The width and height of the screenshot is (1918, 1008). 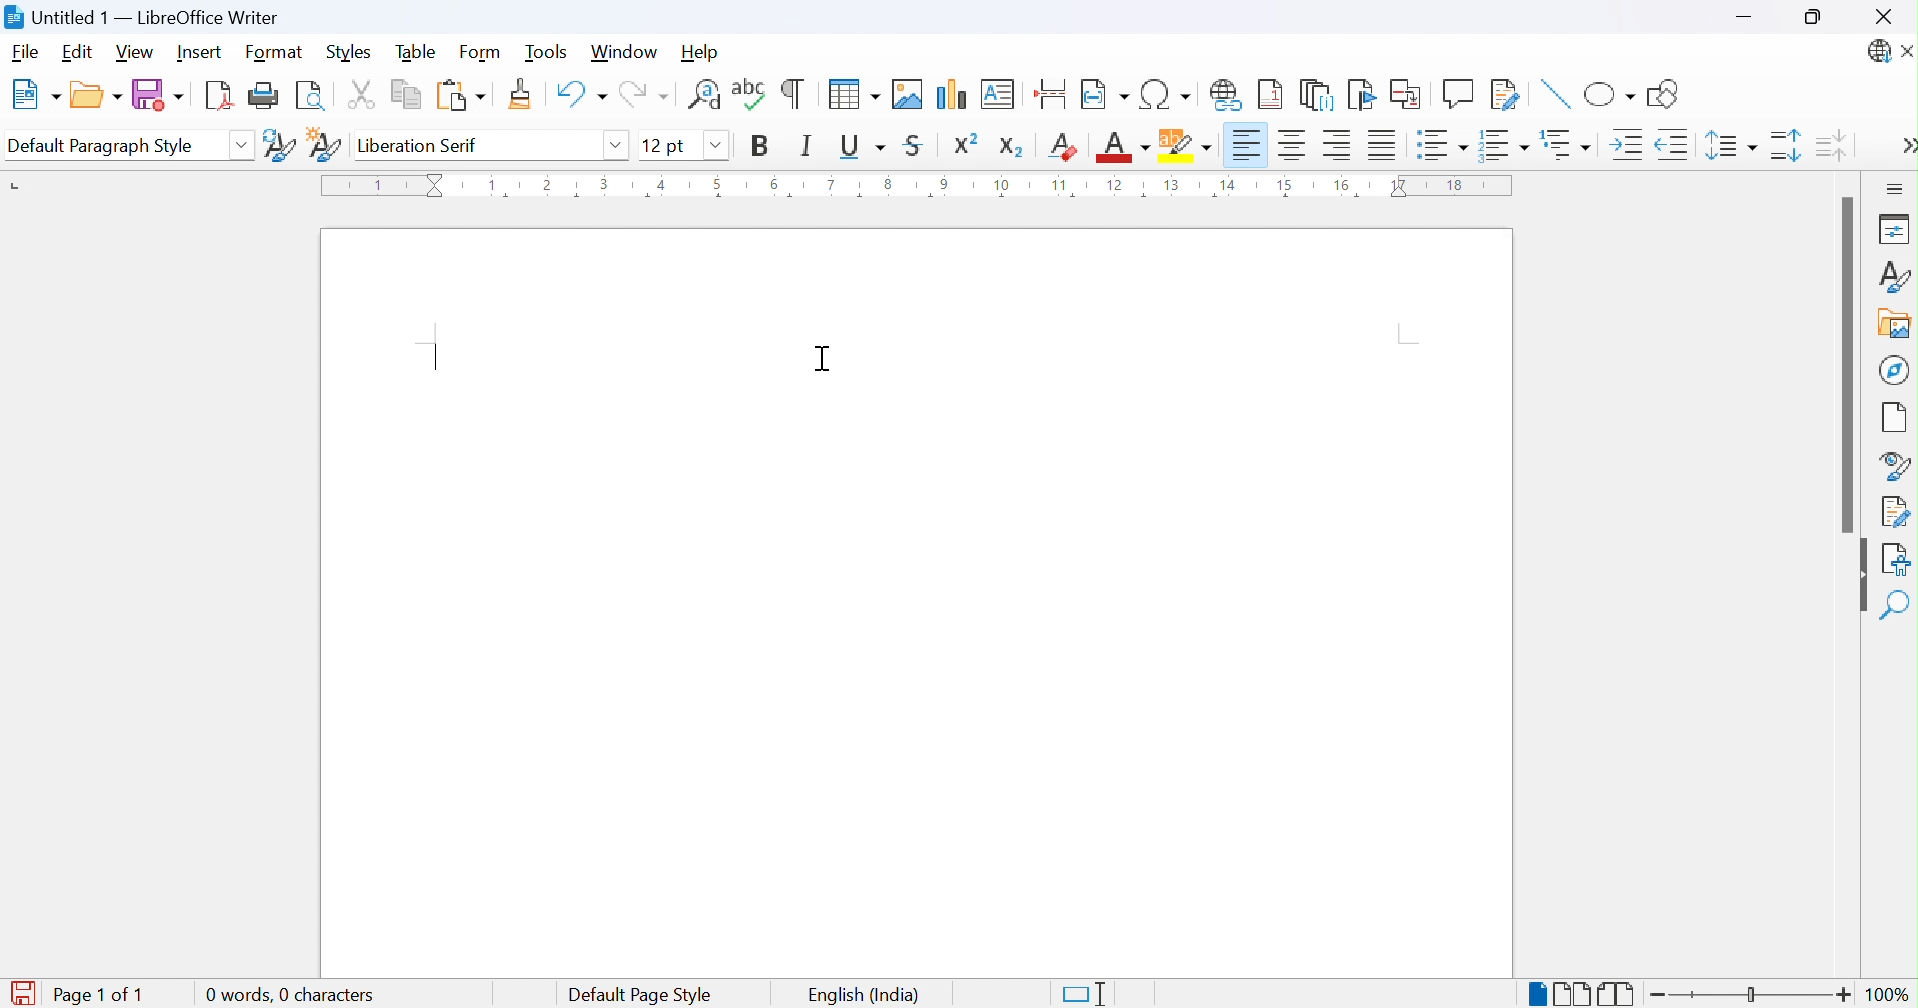 I want to click on Subscript, so click(x=1014, y=150).